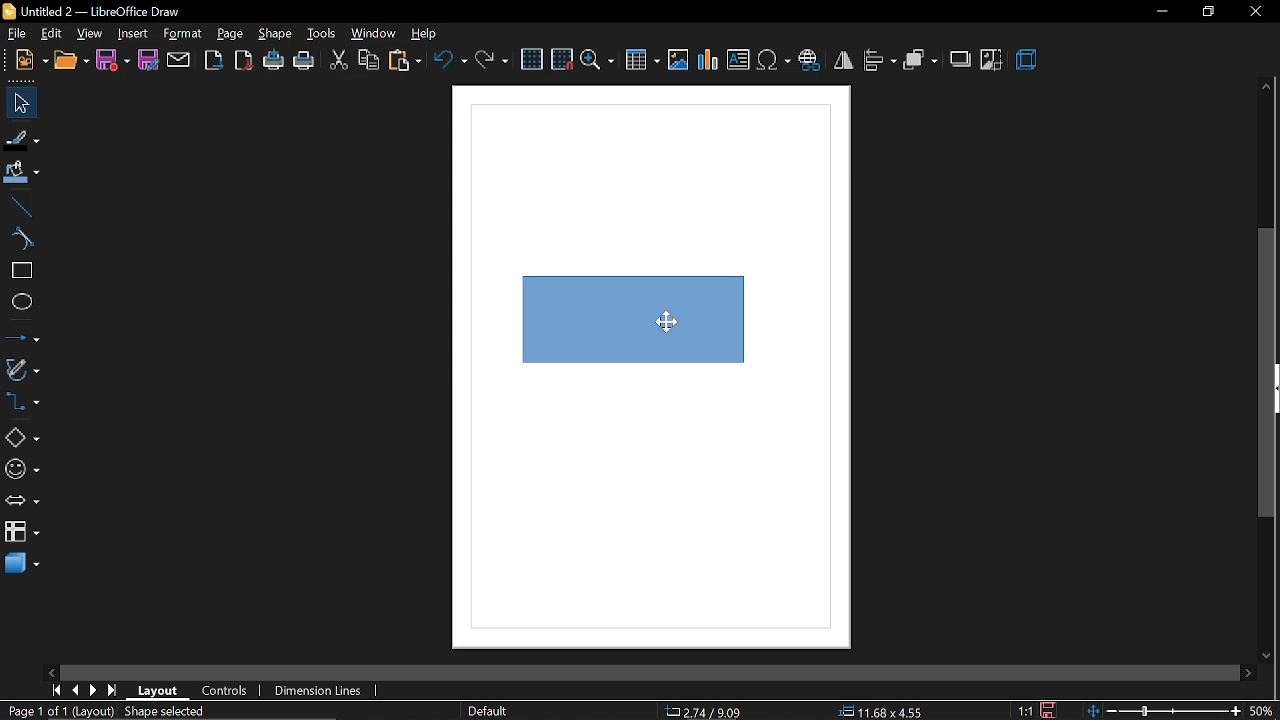 Image resolution: width=1280 pixels, height=720 pixels. Describe the element at coordinates (55, 691) in the screenshot. I see `go to first page` at that location.